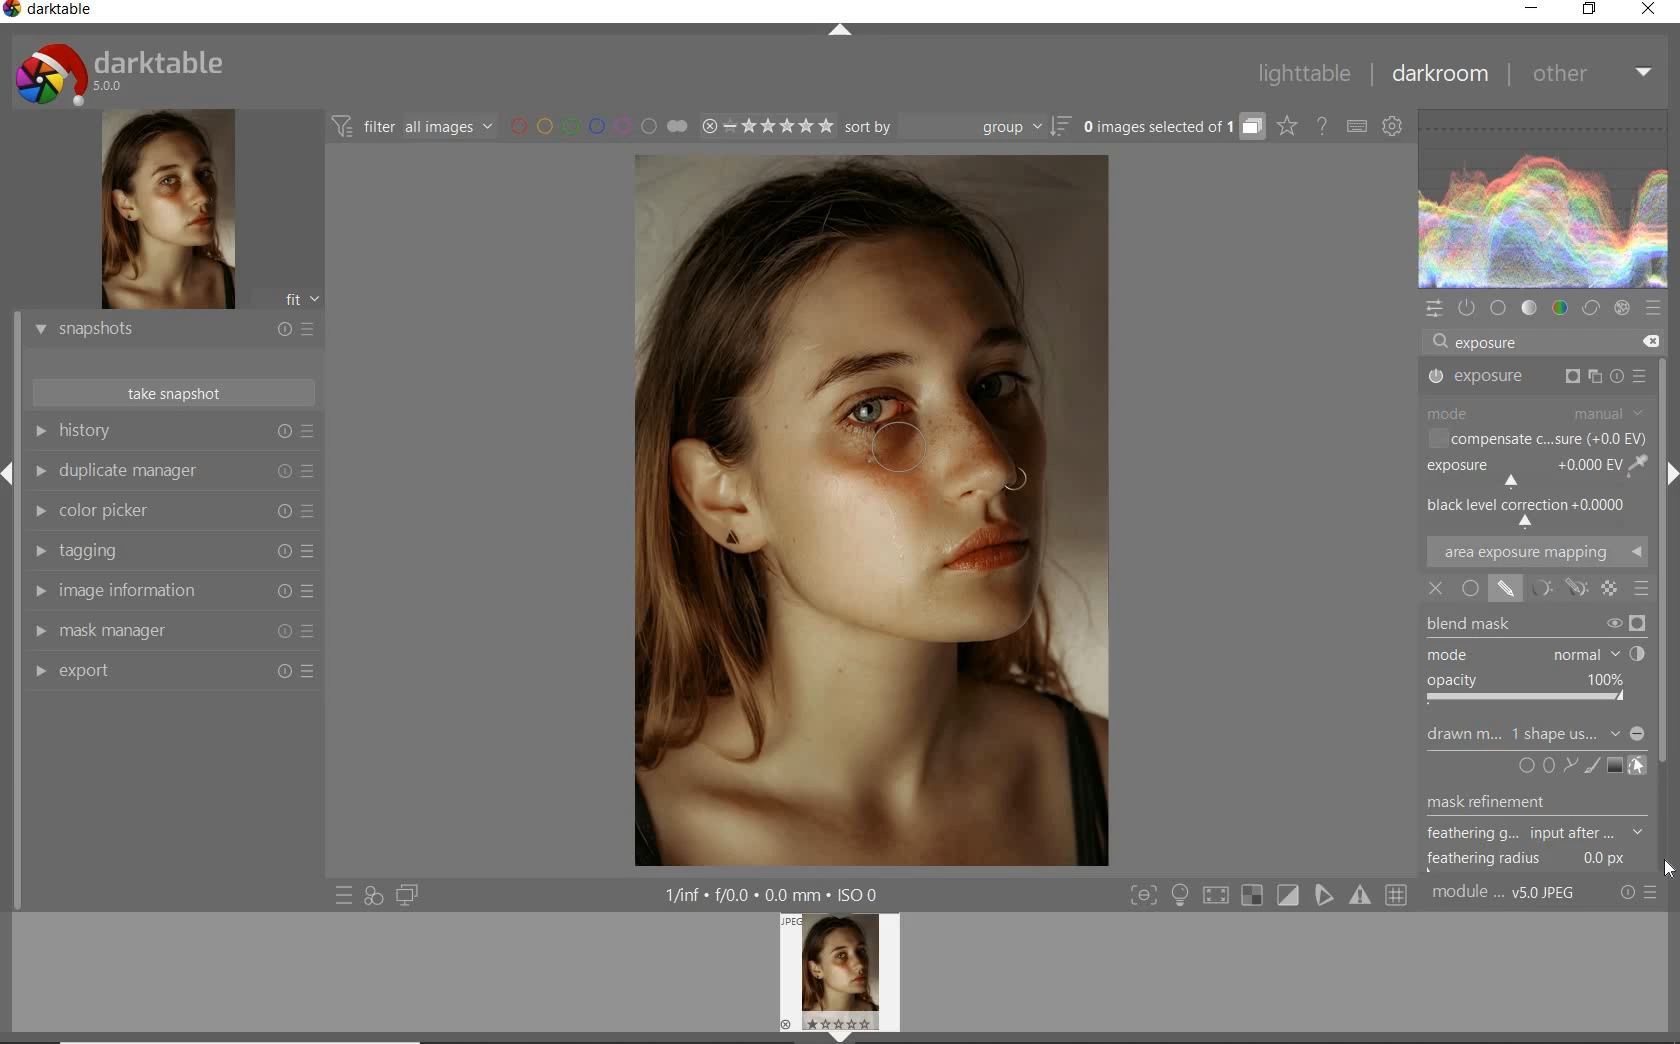 Image resolution: width=1680 pixels, height=1044 pixels. What do you see at coordinates (1466, 309) in the screenshot?
I see `show only active modules` at bounding box center [1466, 309].